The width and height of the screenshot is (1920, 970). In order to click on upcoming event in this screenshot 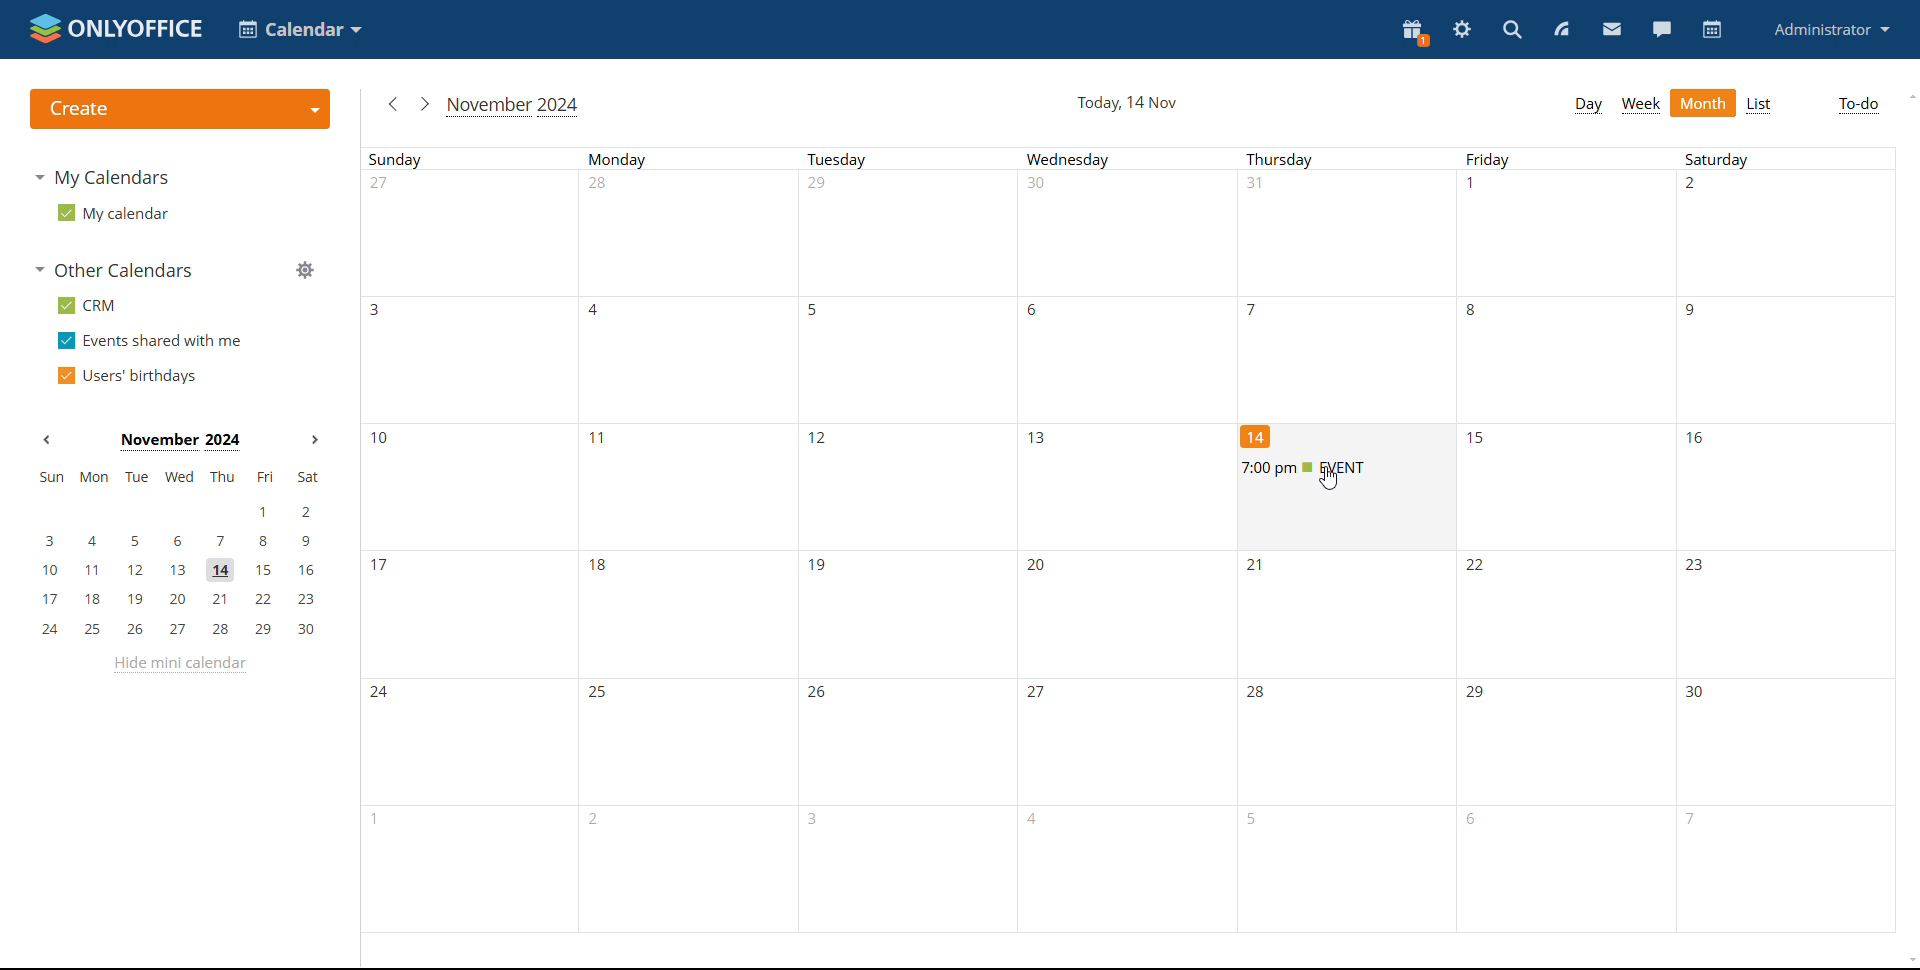, I will do `click(1343, 466)`.